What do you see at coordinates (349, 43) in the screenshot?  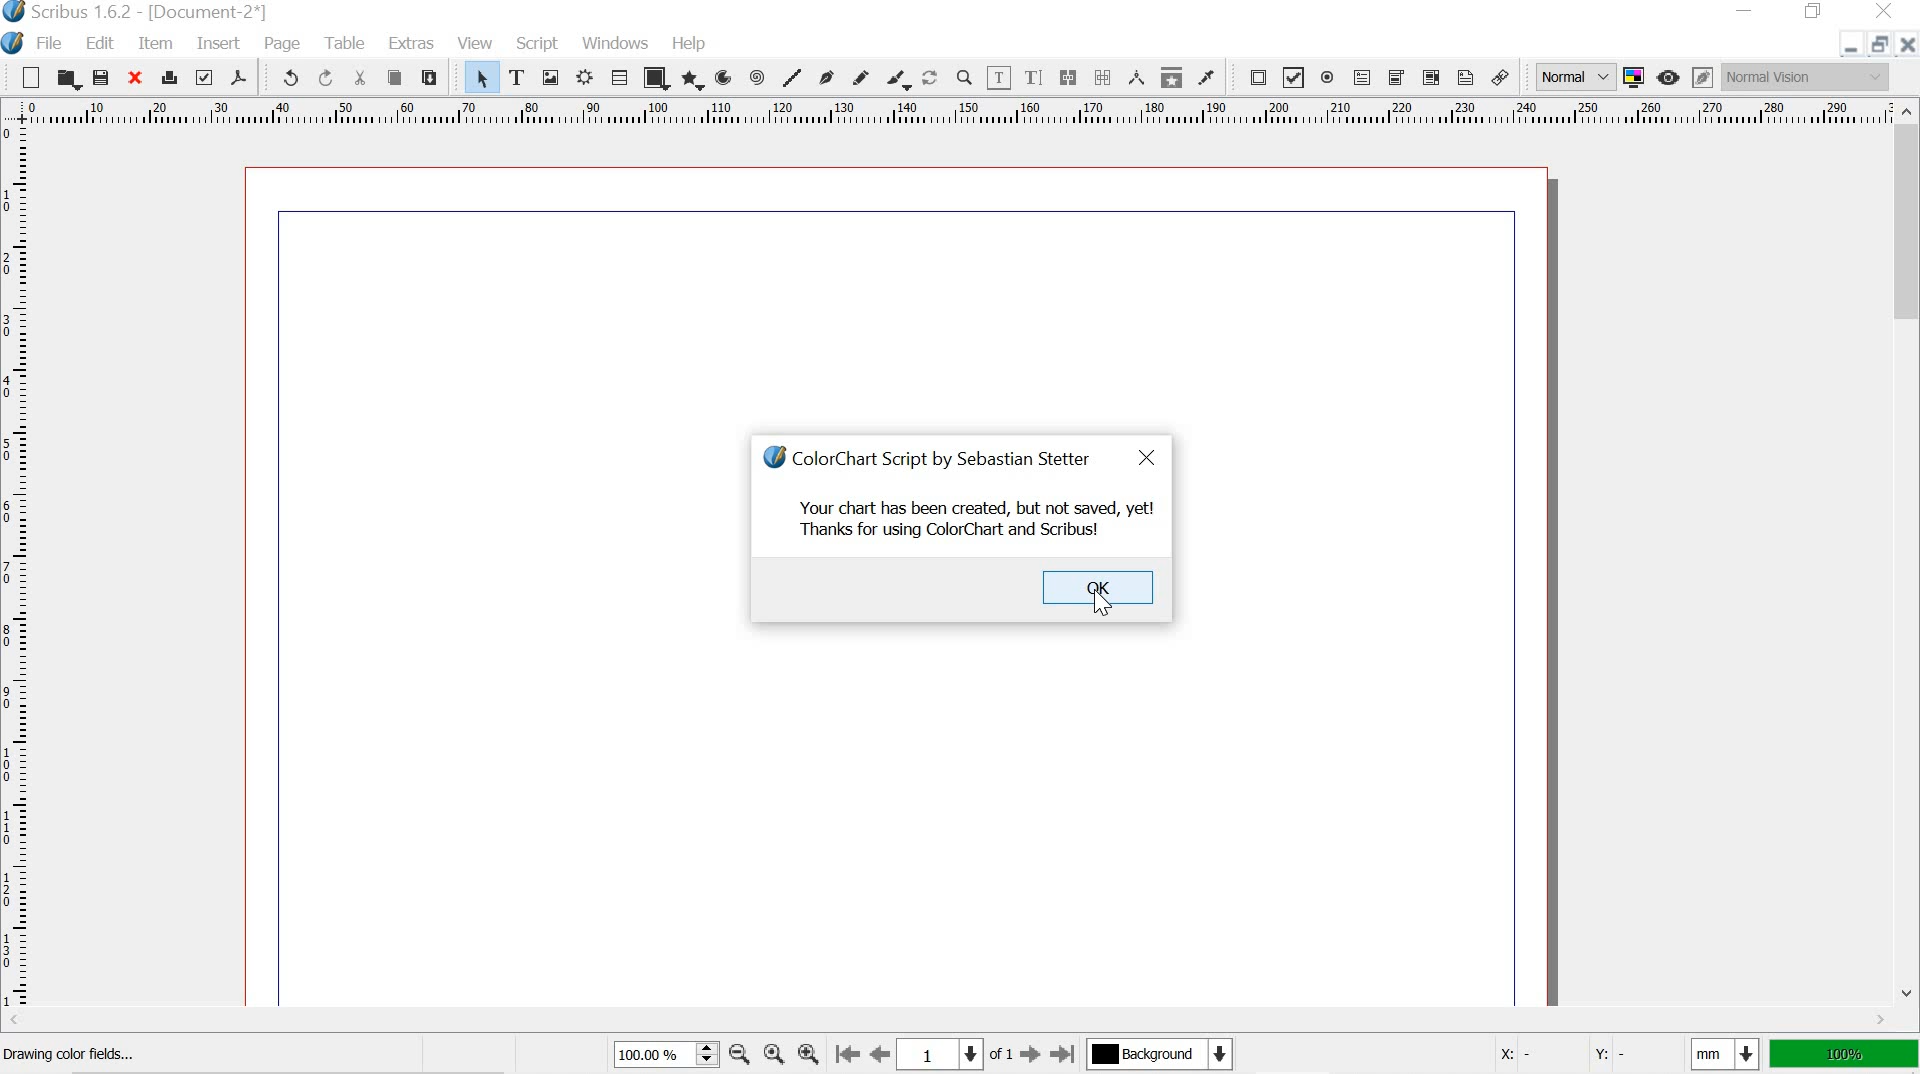 I see `table` at bounding box center [349, 43].